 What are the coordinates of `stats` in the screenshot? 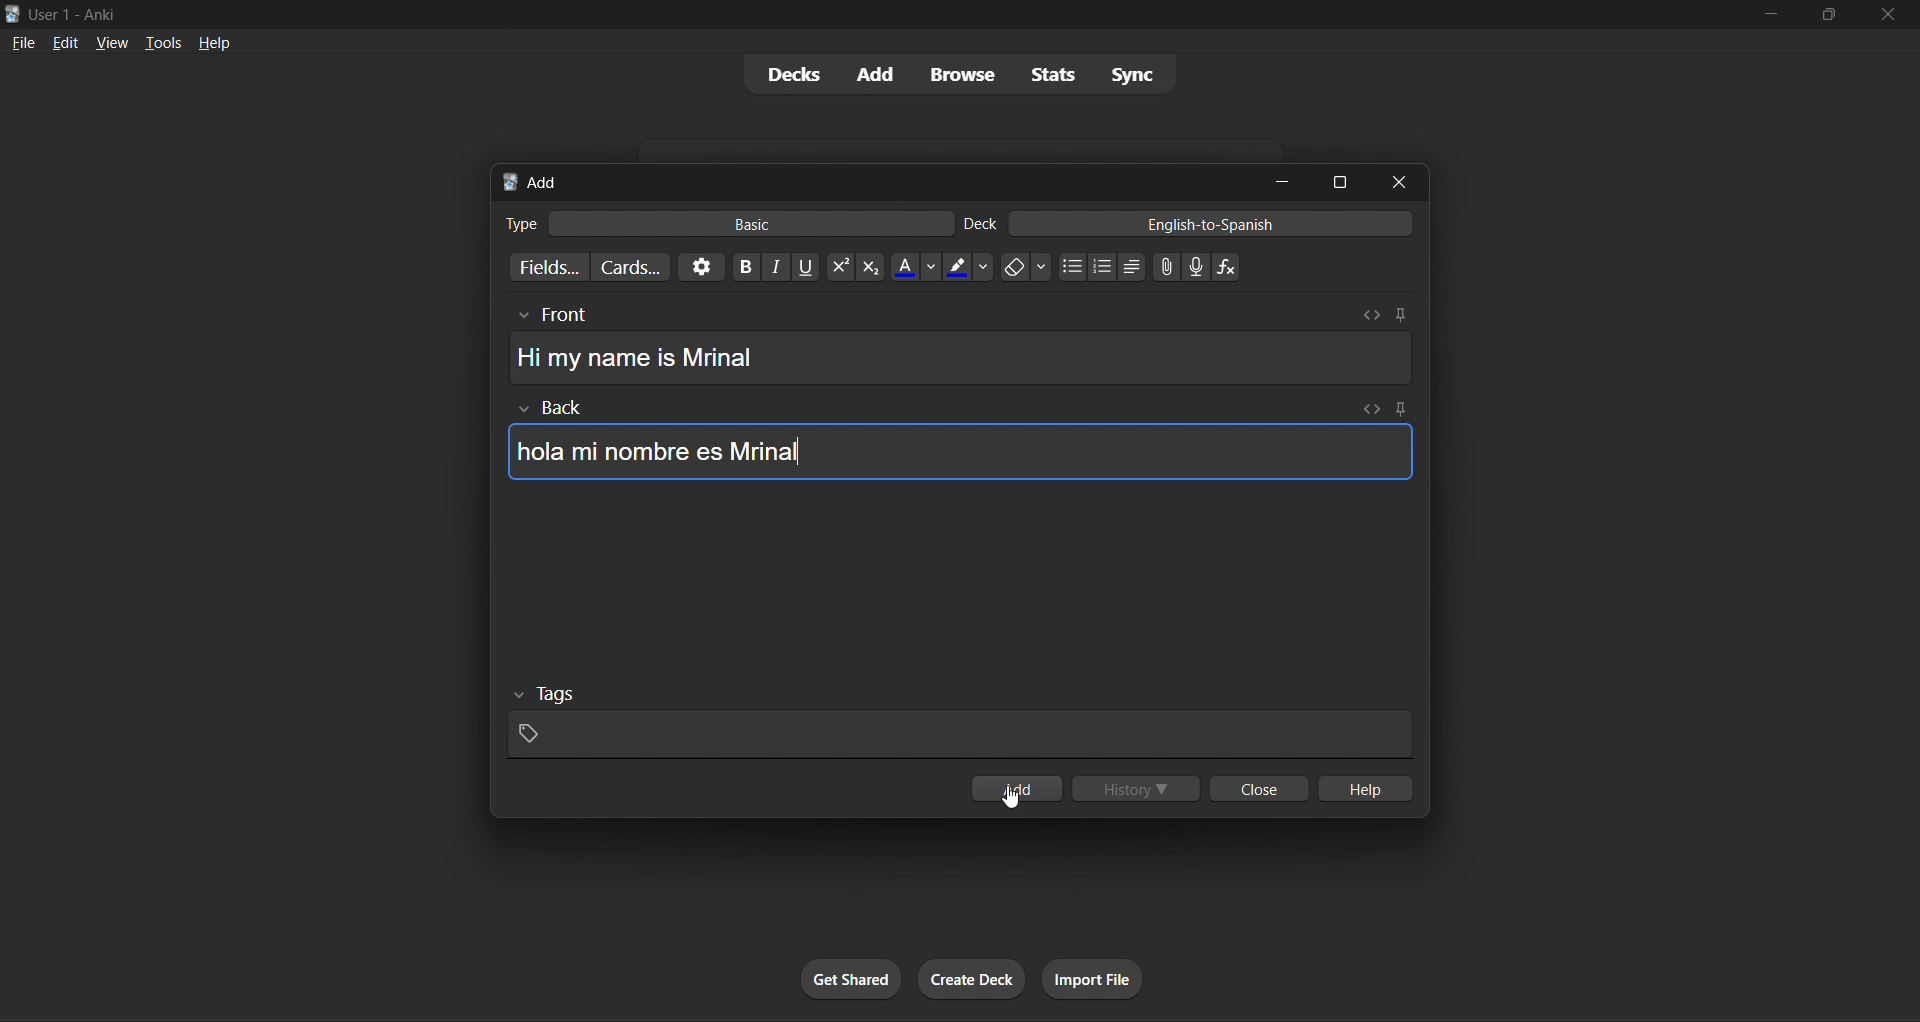 It's located at (1046, 74).